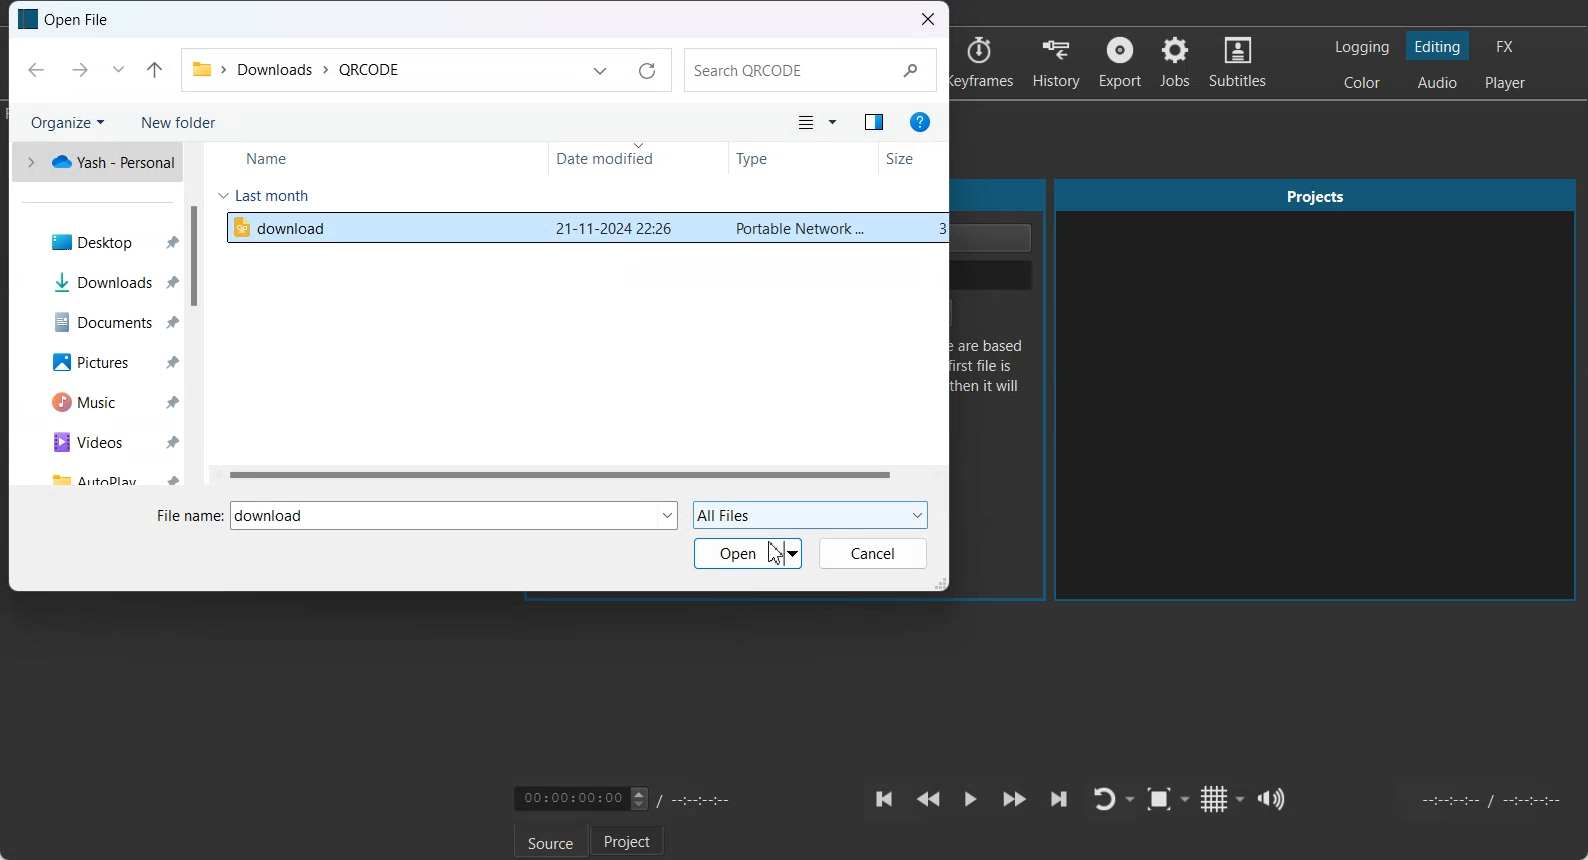  What do you see at coordinates (1507, 83) in the screenshot?
I see `Switching to the Player only layout` at bounding box center [1507, 83].